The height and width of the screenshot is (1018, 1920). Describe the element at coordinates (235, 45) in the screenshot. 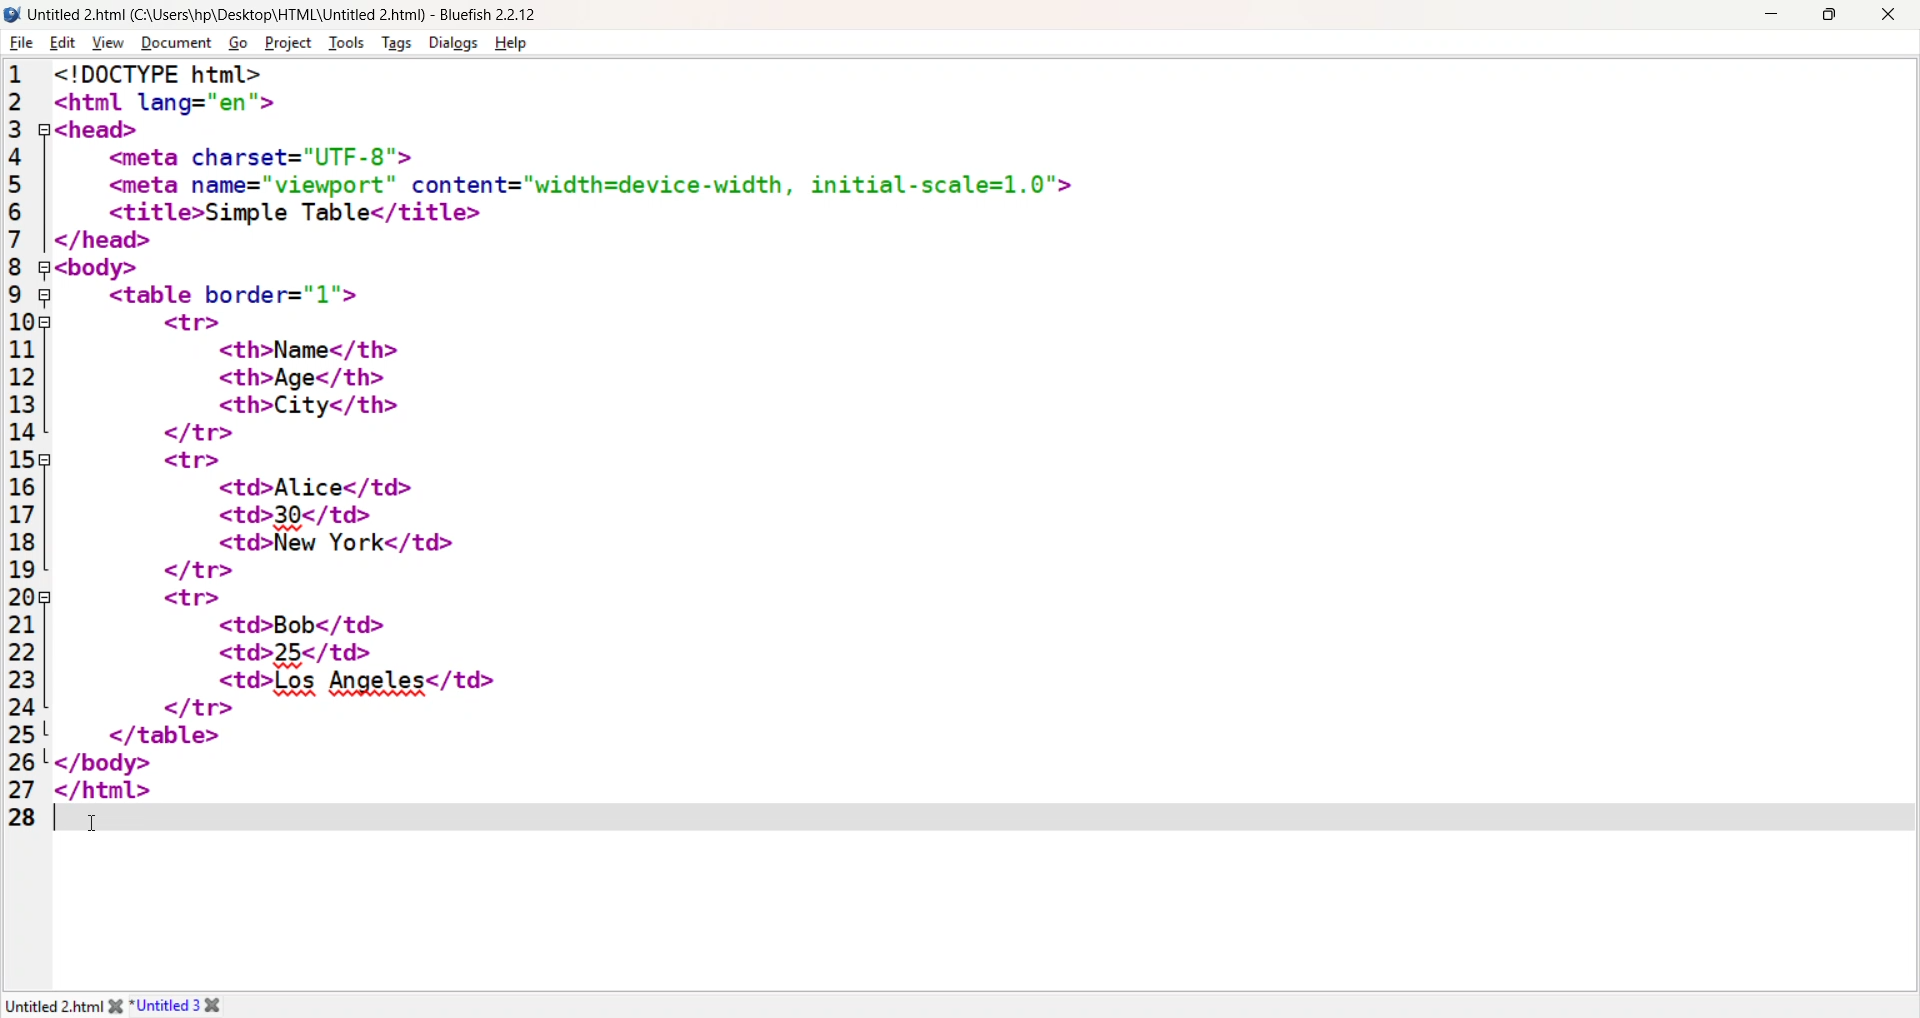

I see `Go` at that location.